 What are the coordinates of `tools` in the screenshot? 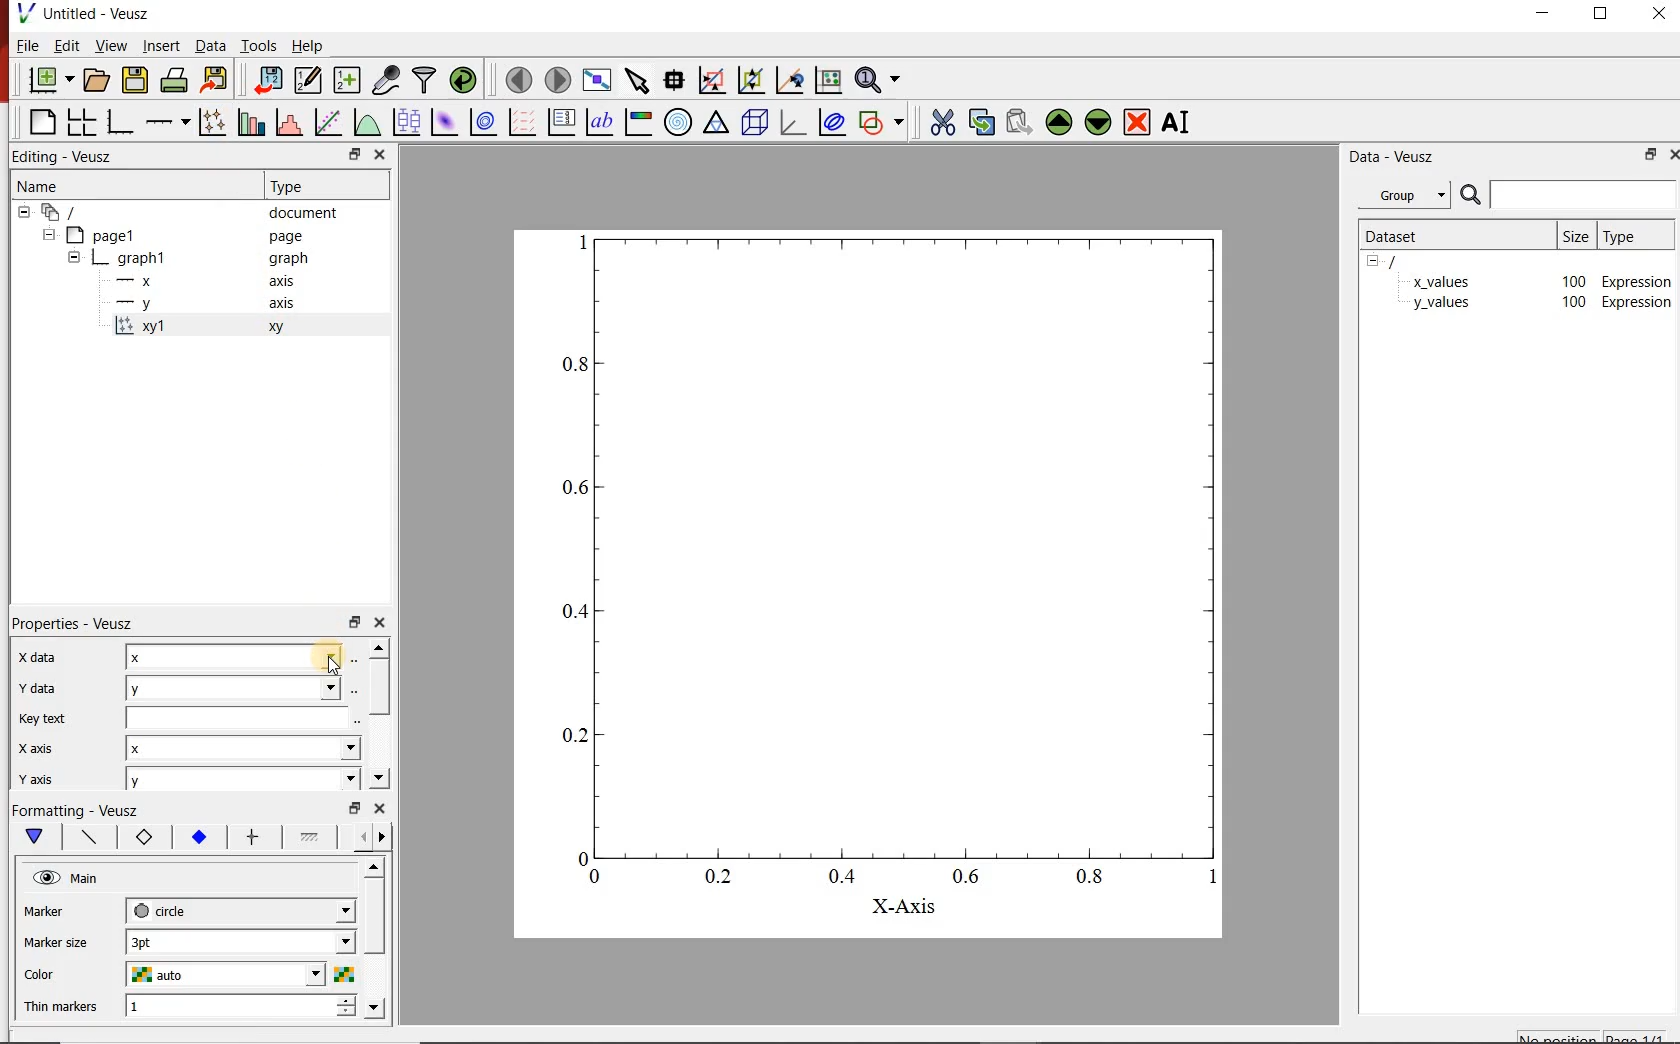 It's located at (261, 45).